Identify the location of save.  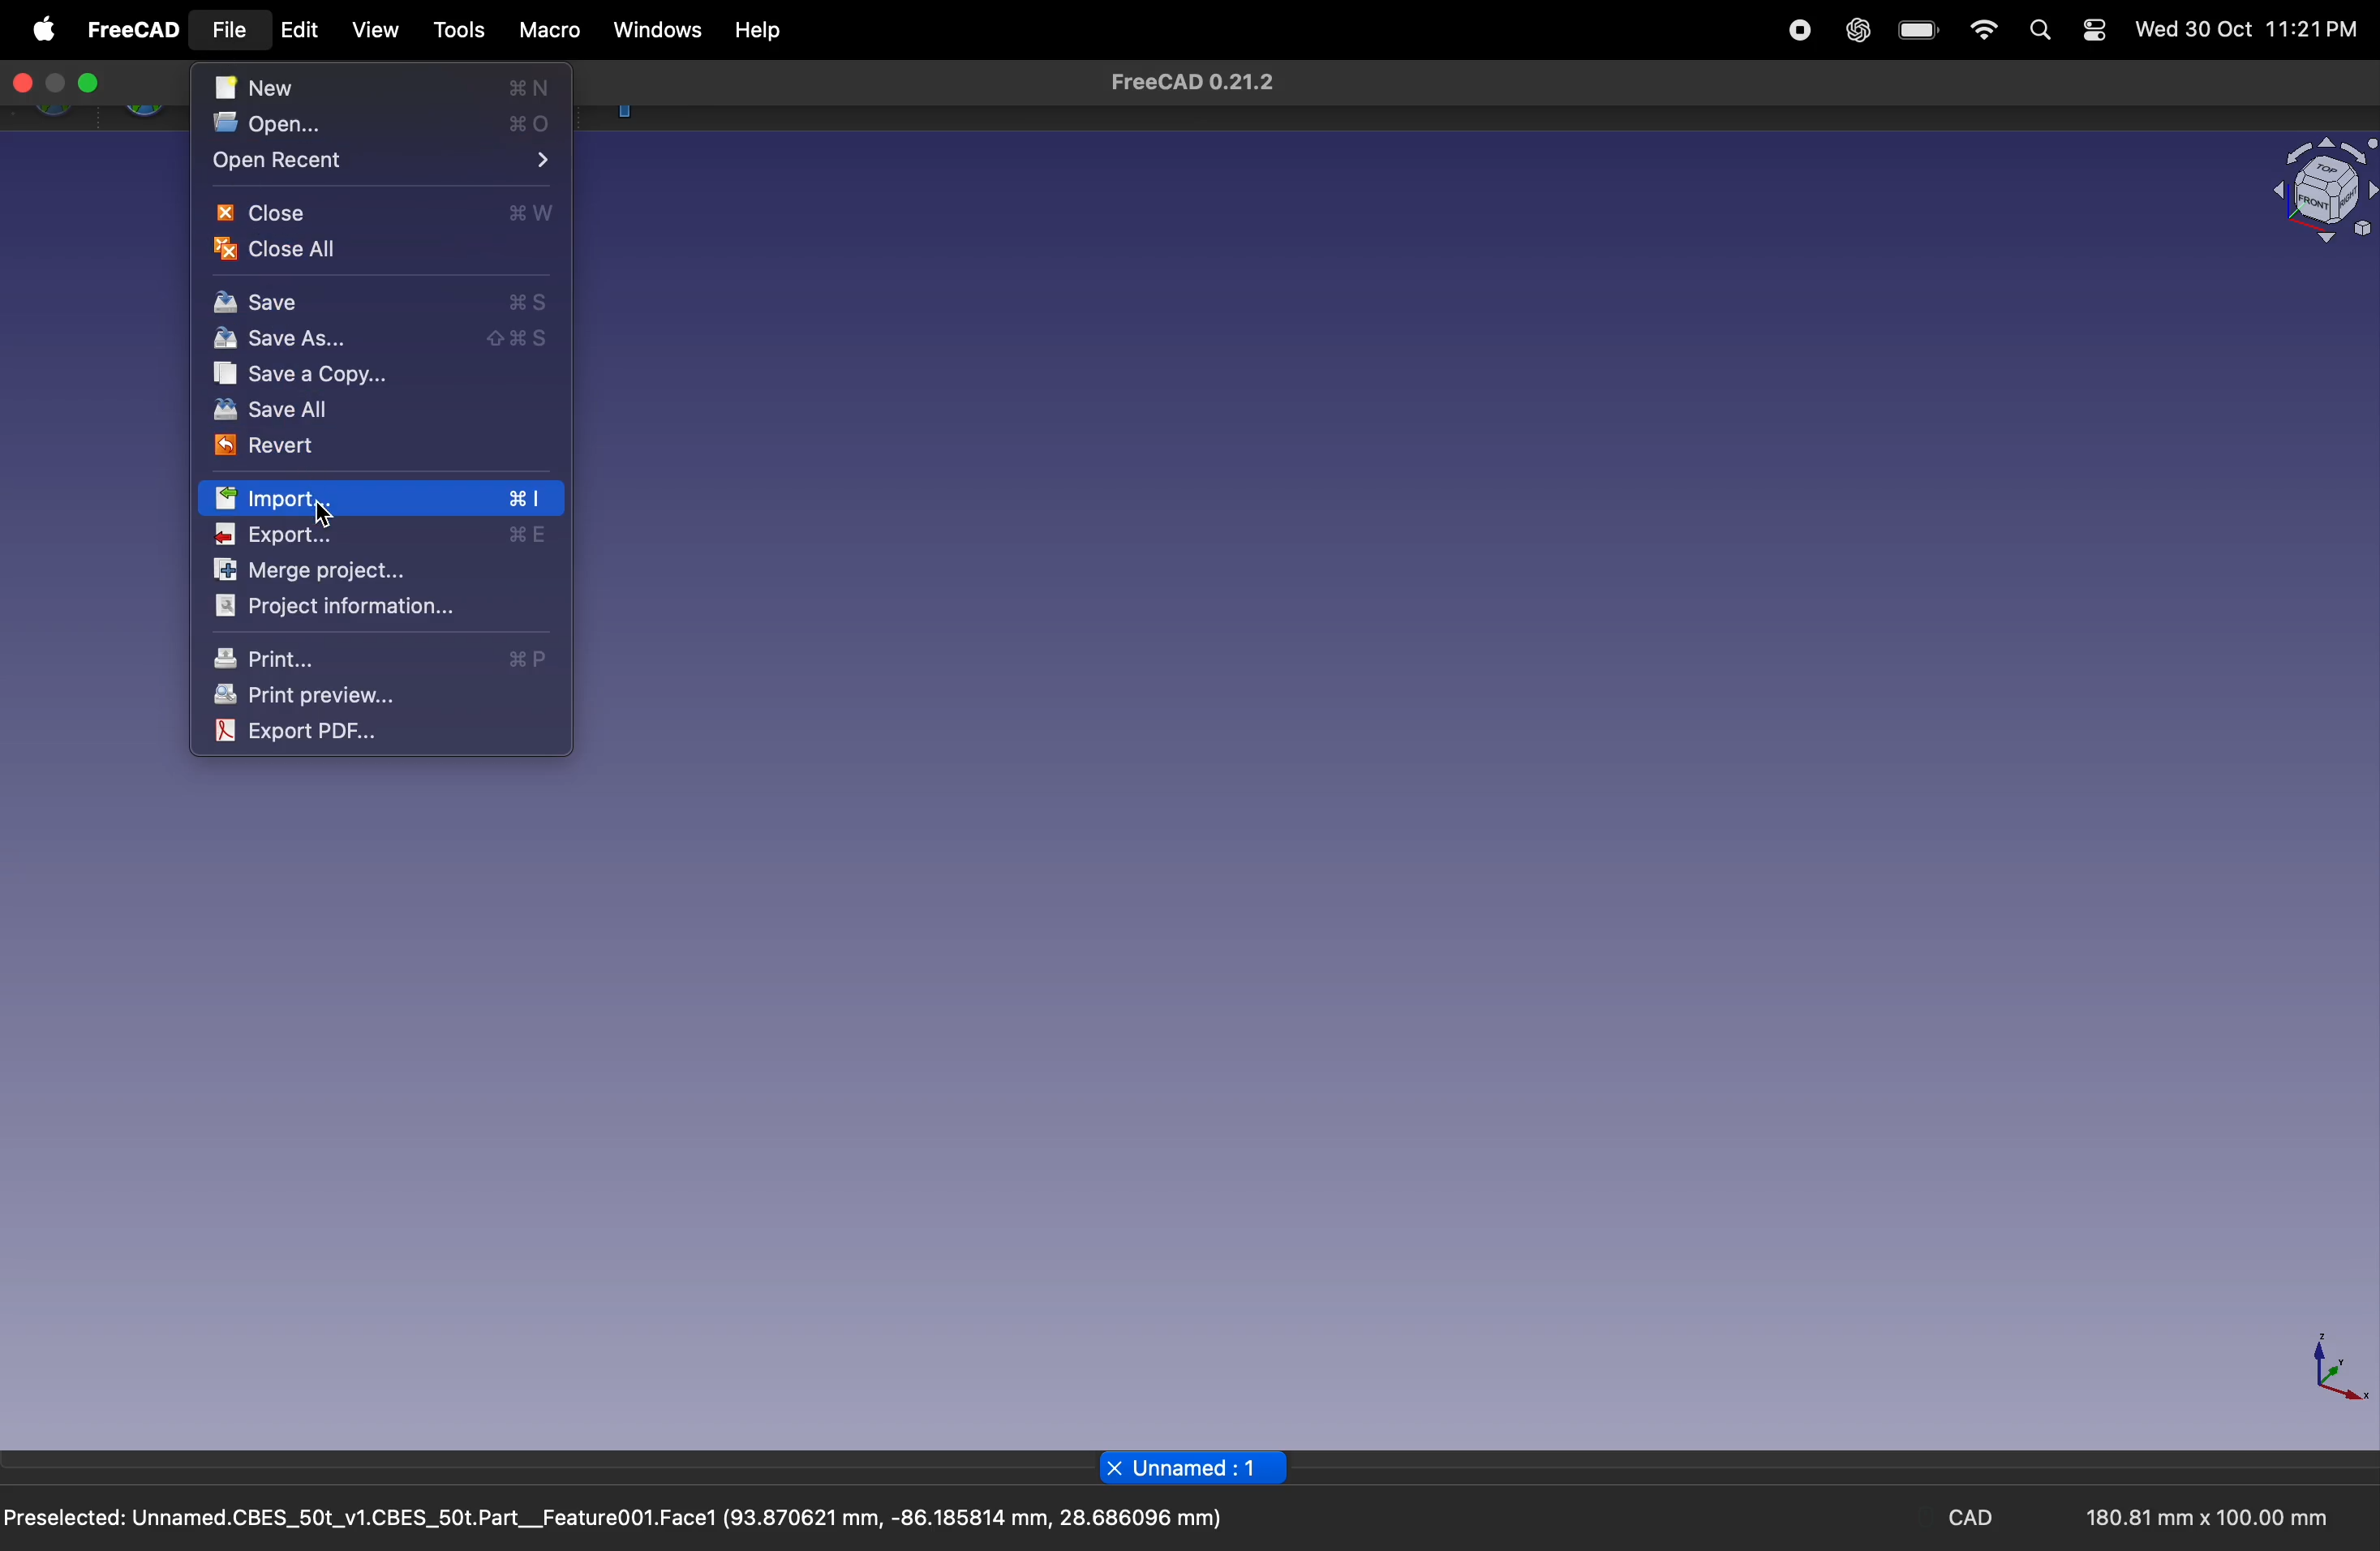
(381, 301).